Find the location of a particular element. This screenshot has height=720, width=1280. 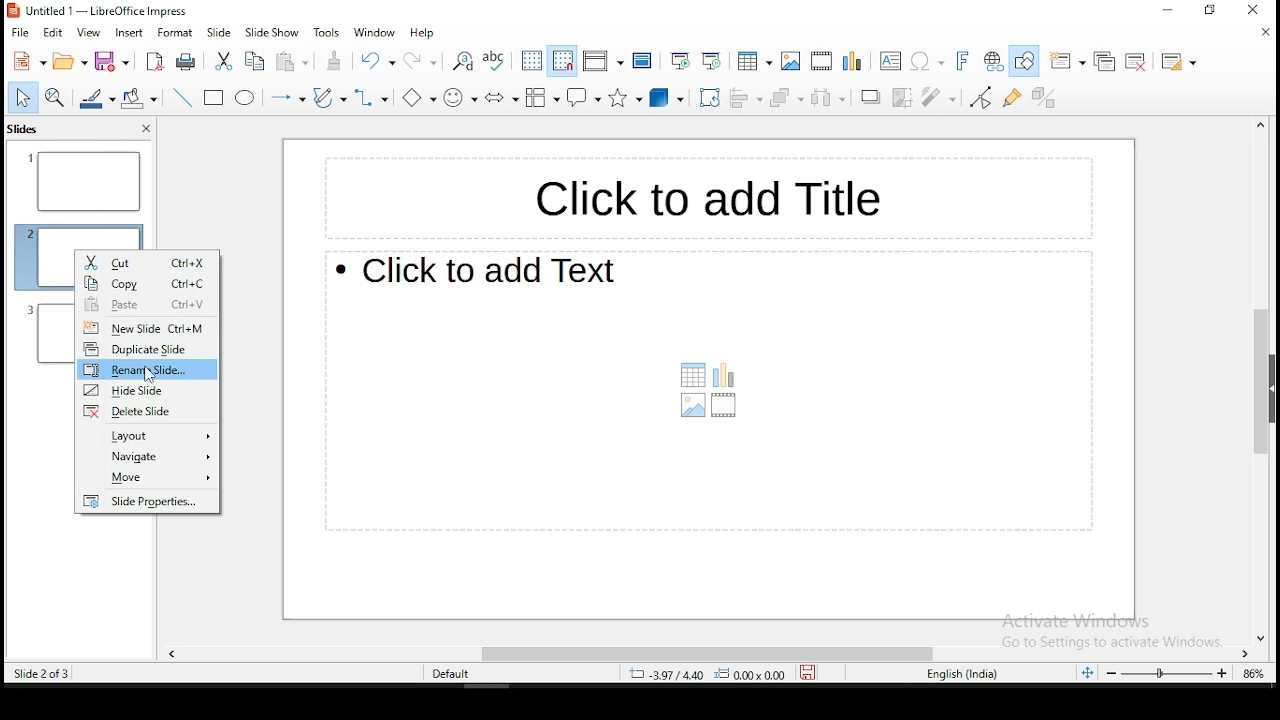

insert video is located at coordinates (821, 59).